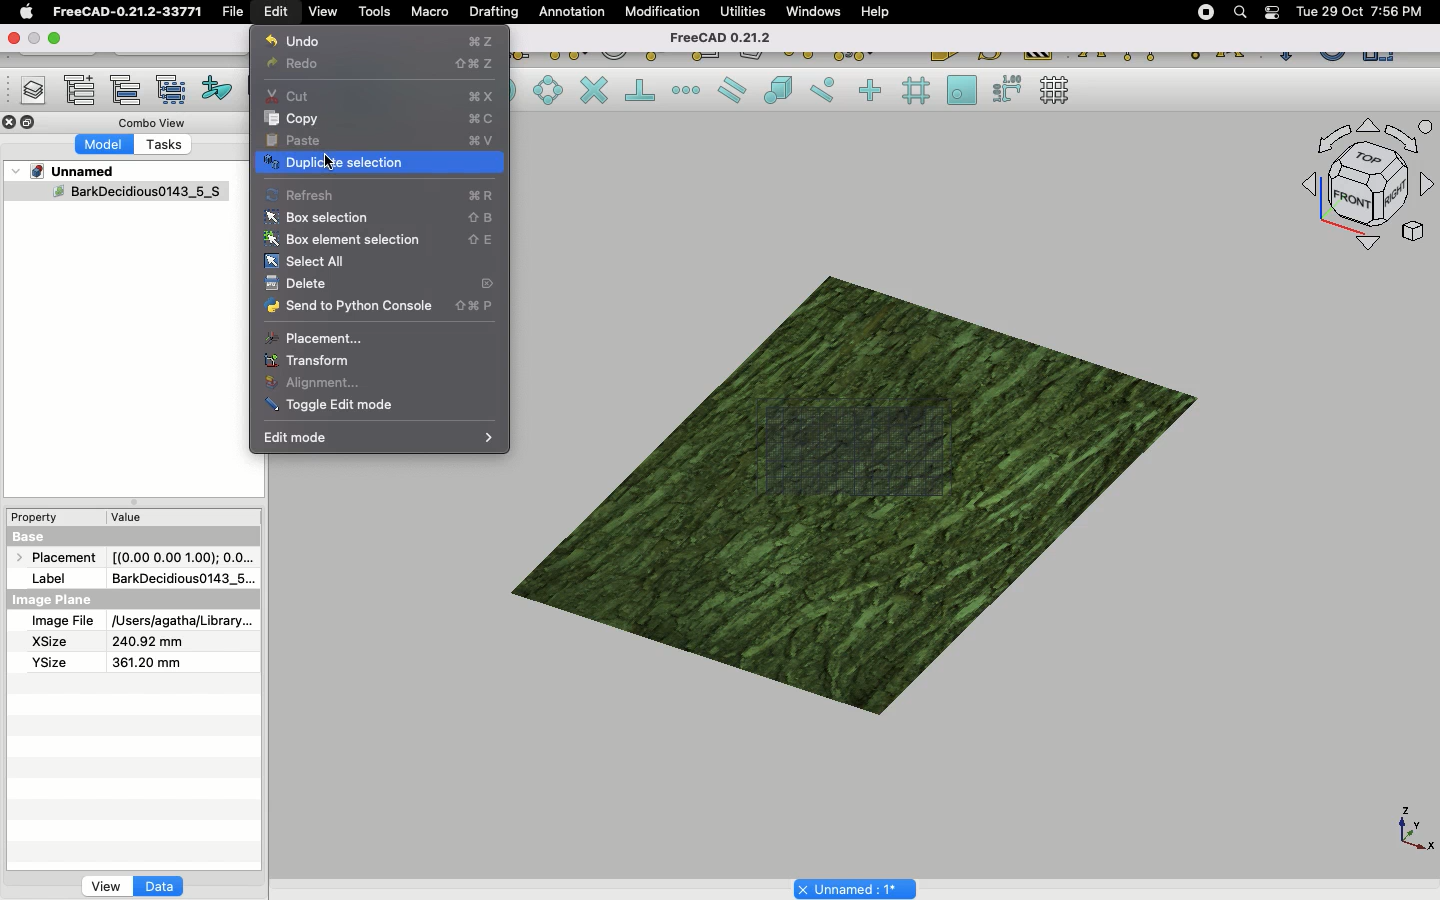 This screenshot has width=1440, height=900. What do you see at coordinates (60, 559) in the screenshot?
I see `Placement` at bounding box center [60, 559].